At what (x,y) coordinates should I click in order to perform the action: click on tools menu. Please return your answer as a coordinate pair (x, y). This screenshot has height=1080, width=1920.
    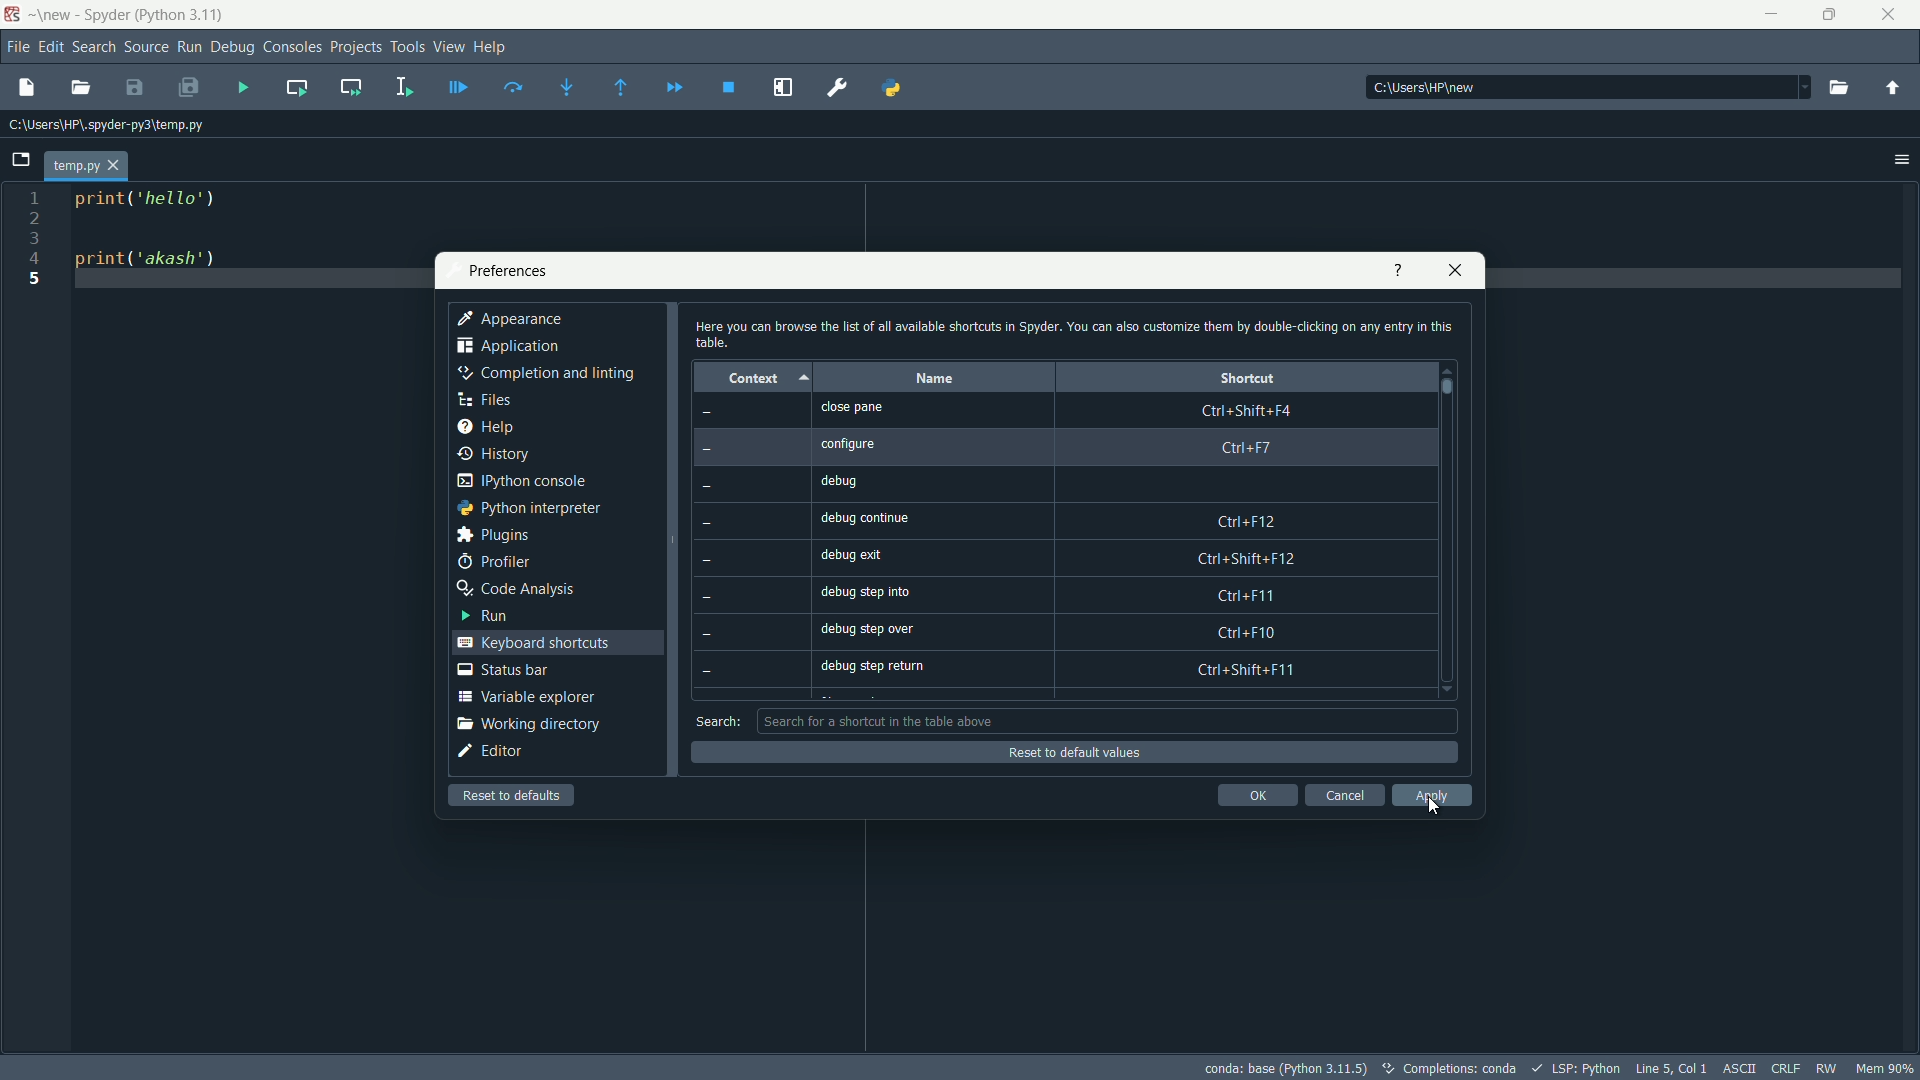
    Looking at the image, I should click on (407, 46).